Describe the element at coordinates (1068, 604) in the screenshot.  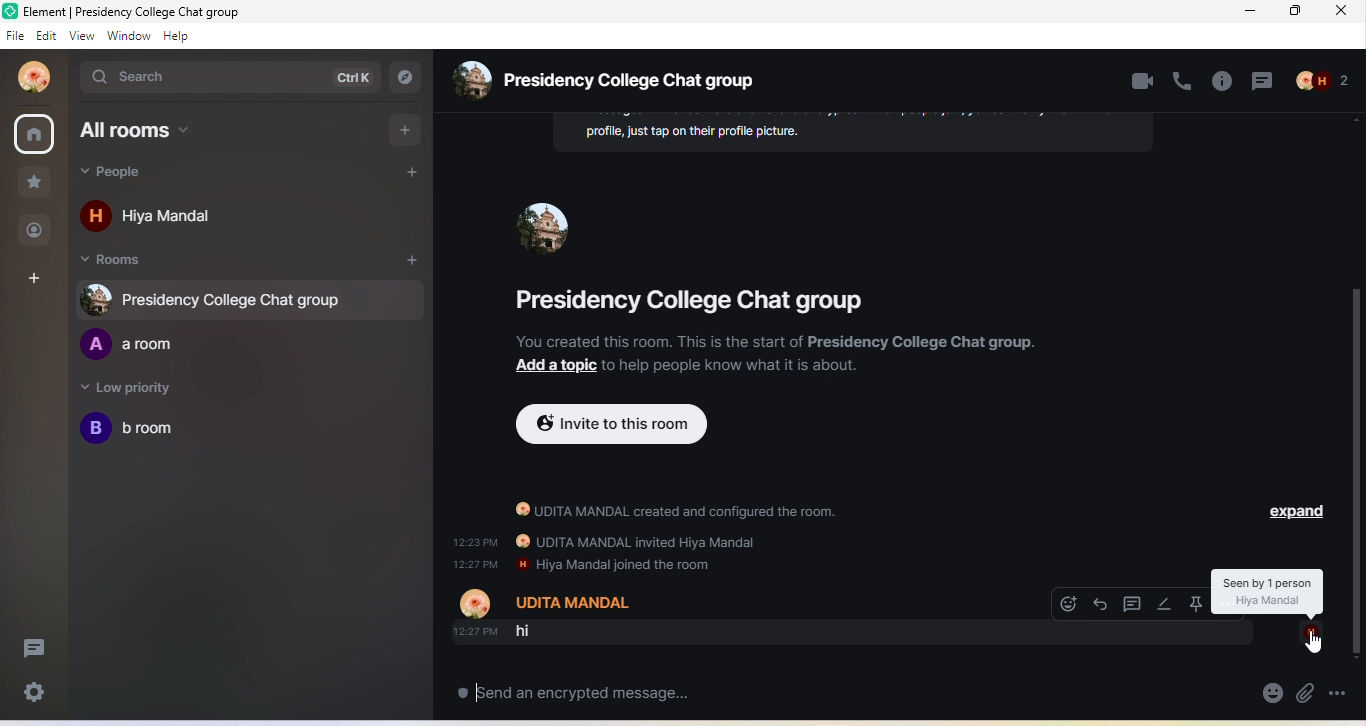
I see `react` at that location.